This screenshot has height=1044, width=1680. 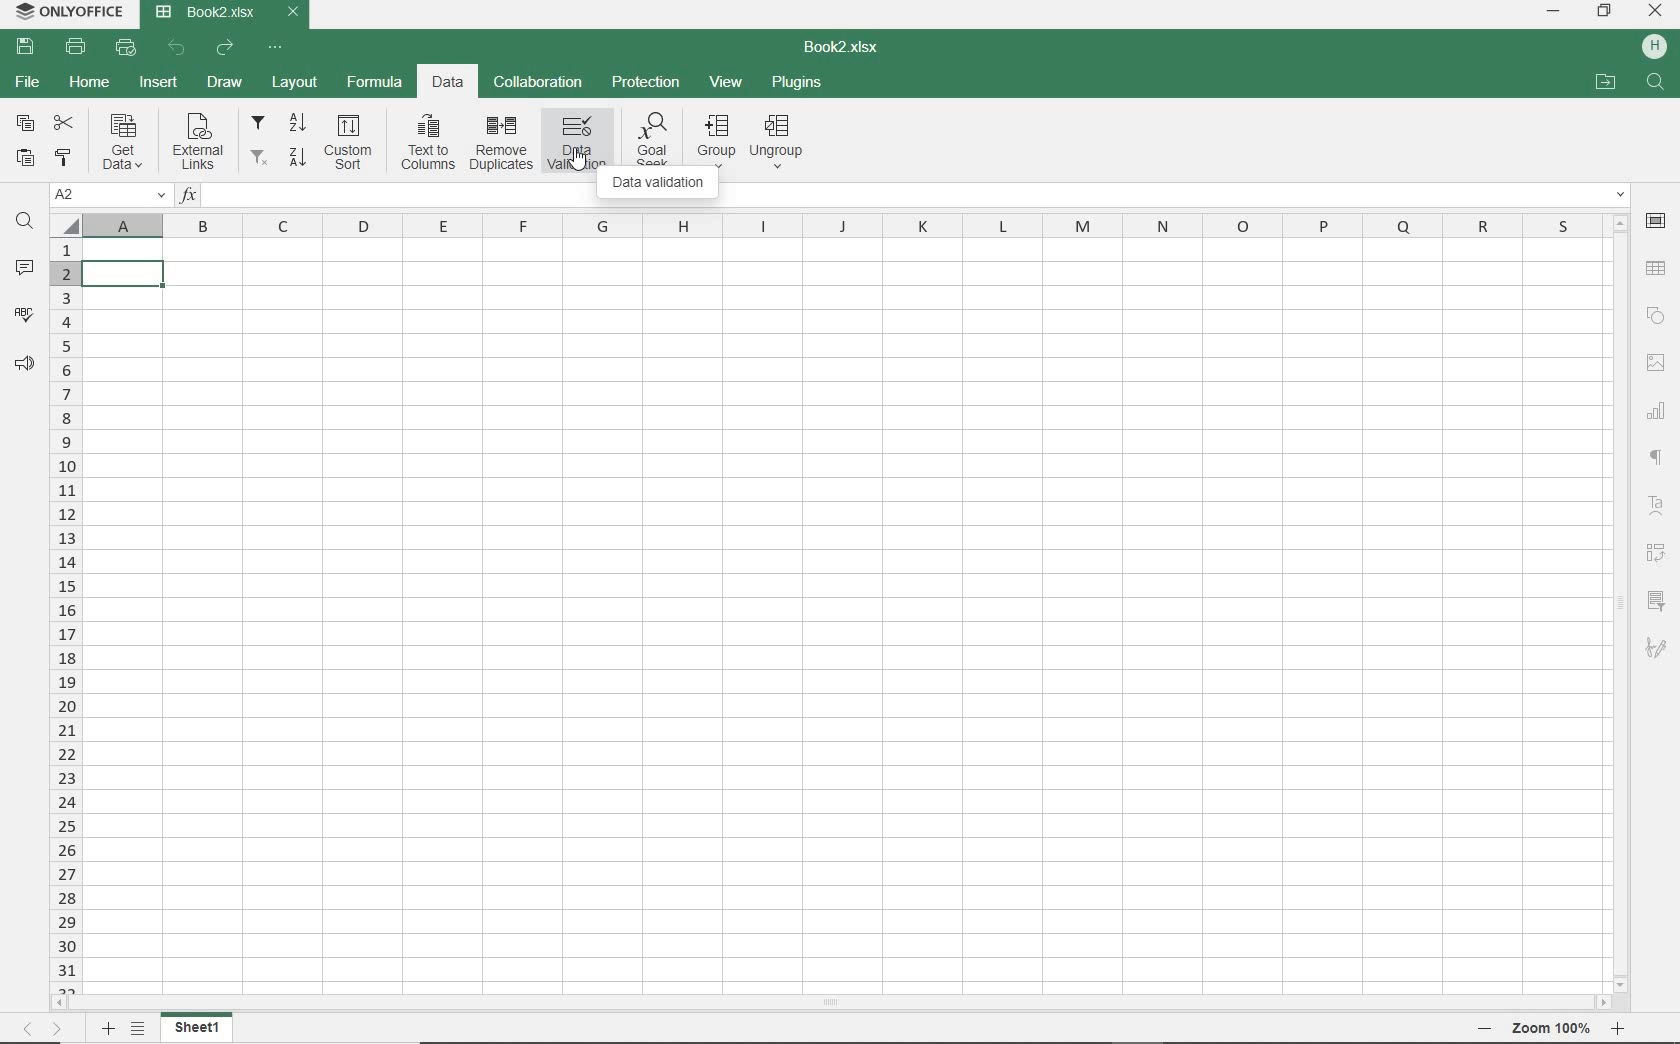 I want to click on sort ascending, so click(x=301, y=124).